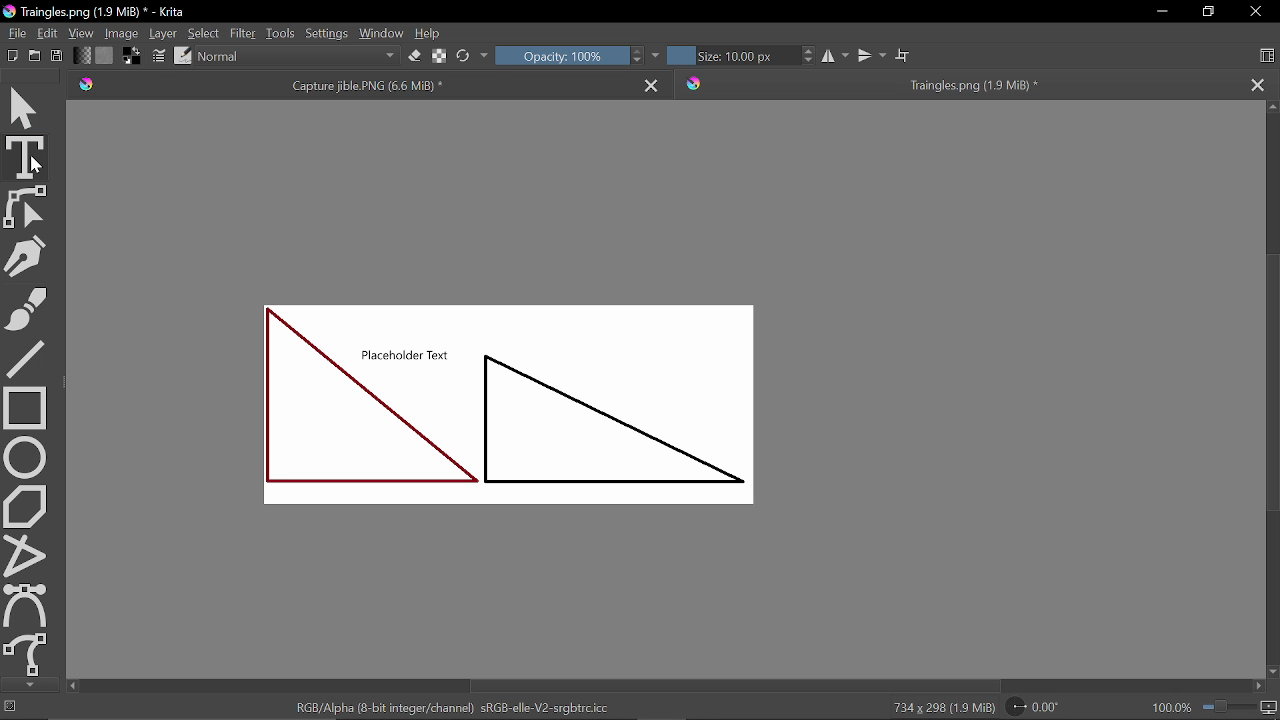  What do you see at coordinates (1261, 687) in the screenshot?
I see `Move right` at bounding box center [1261, 687].